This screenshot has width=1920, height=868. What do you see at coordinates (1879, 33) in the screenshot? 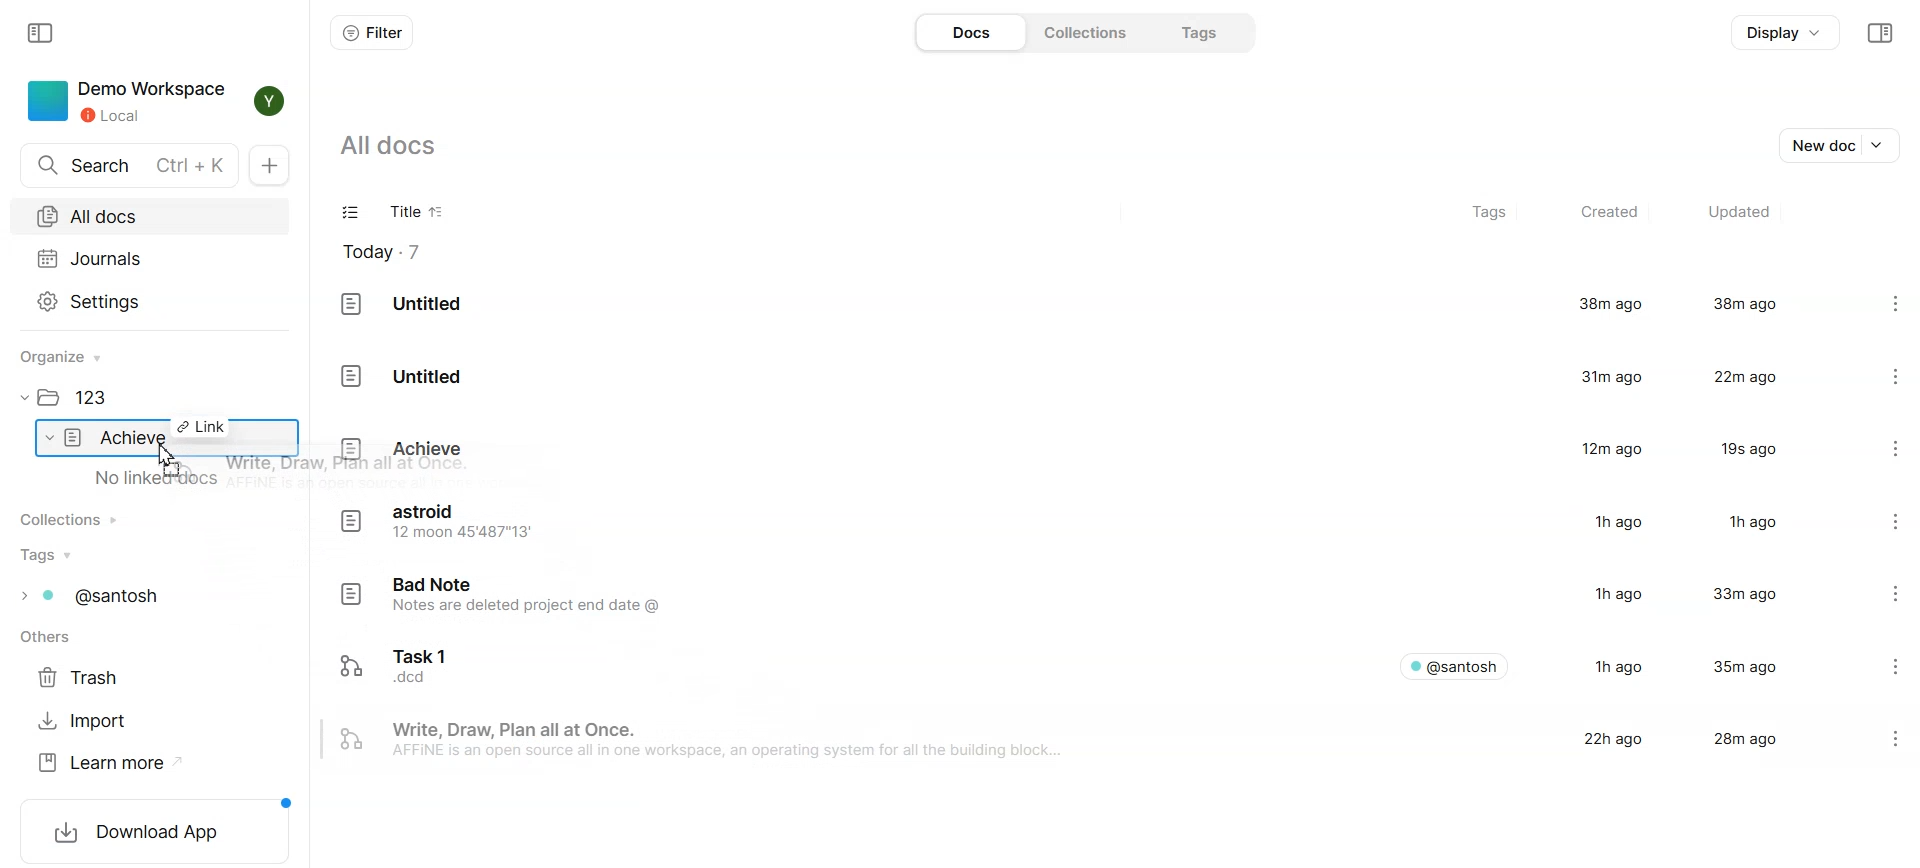
I see `Collapse sidebar` at bounding box center [1879, 33].